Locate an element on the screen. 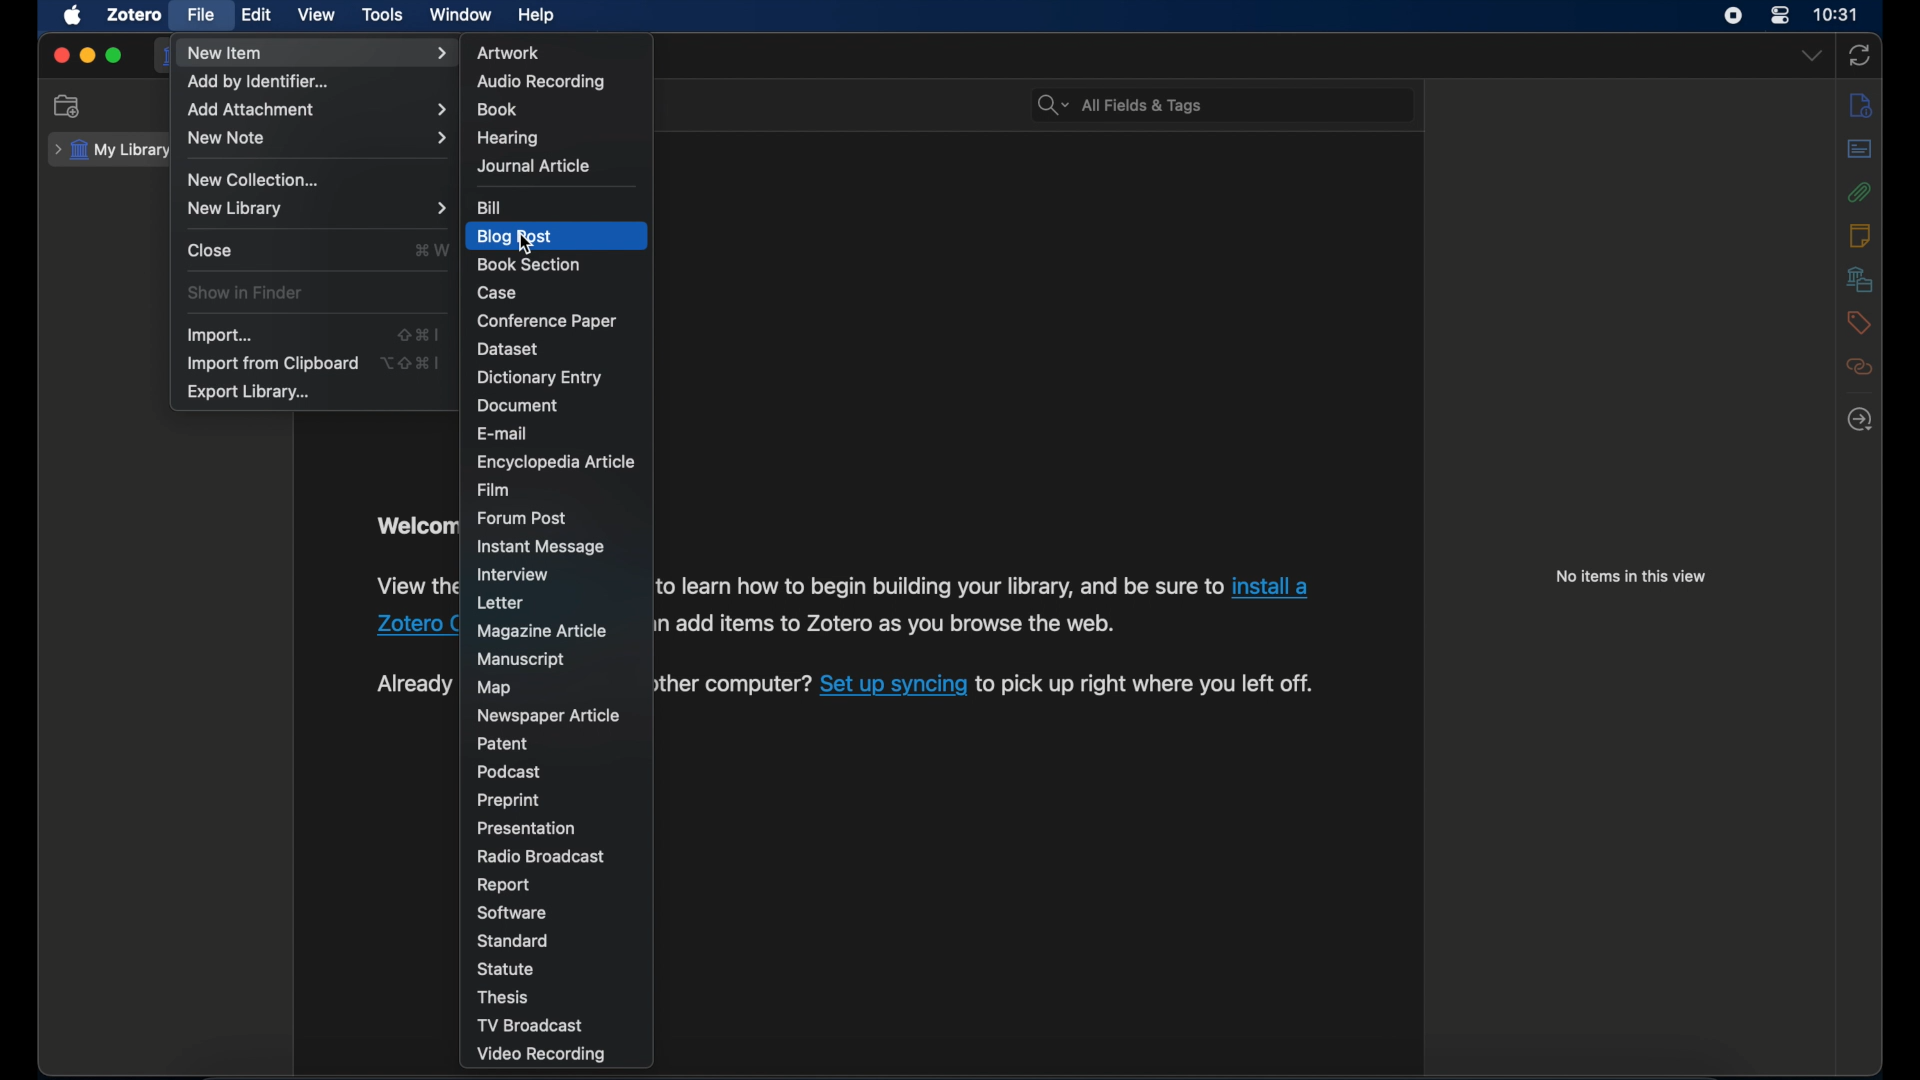 The height and width of the screenshot is (1080, 1920). new collection is located at coordinates (67, 106).